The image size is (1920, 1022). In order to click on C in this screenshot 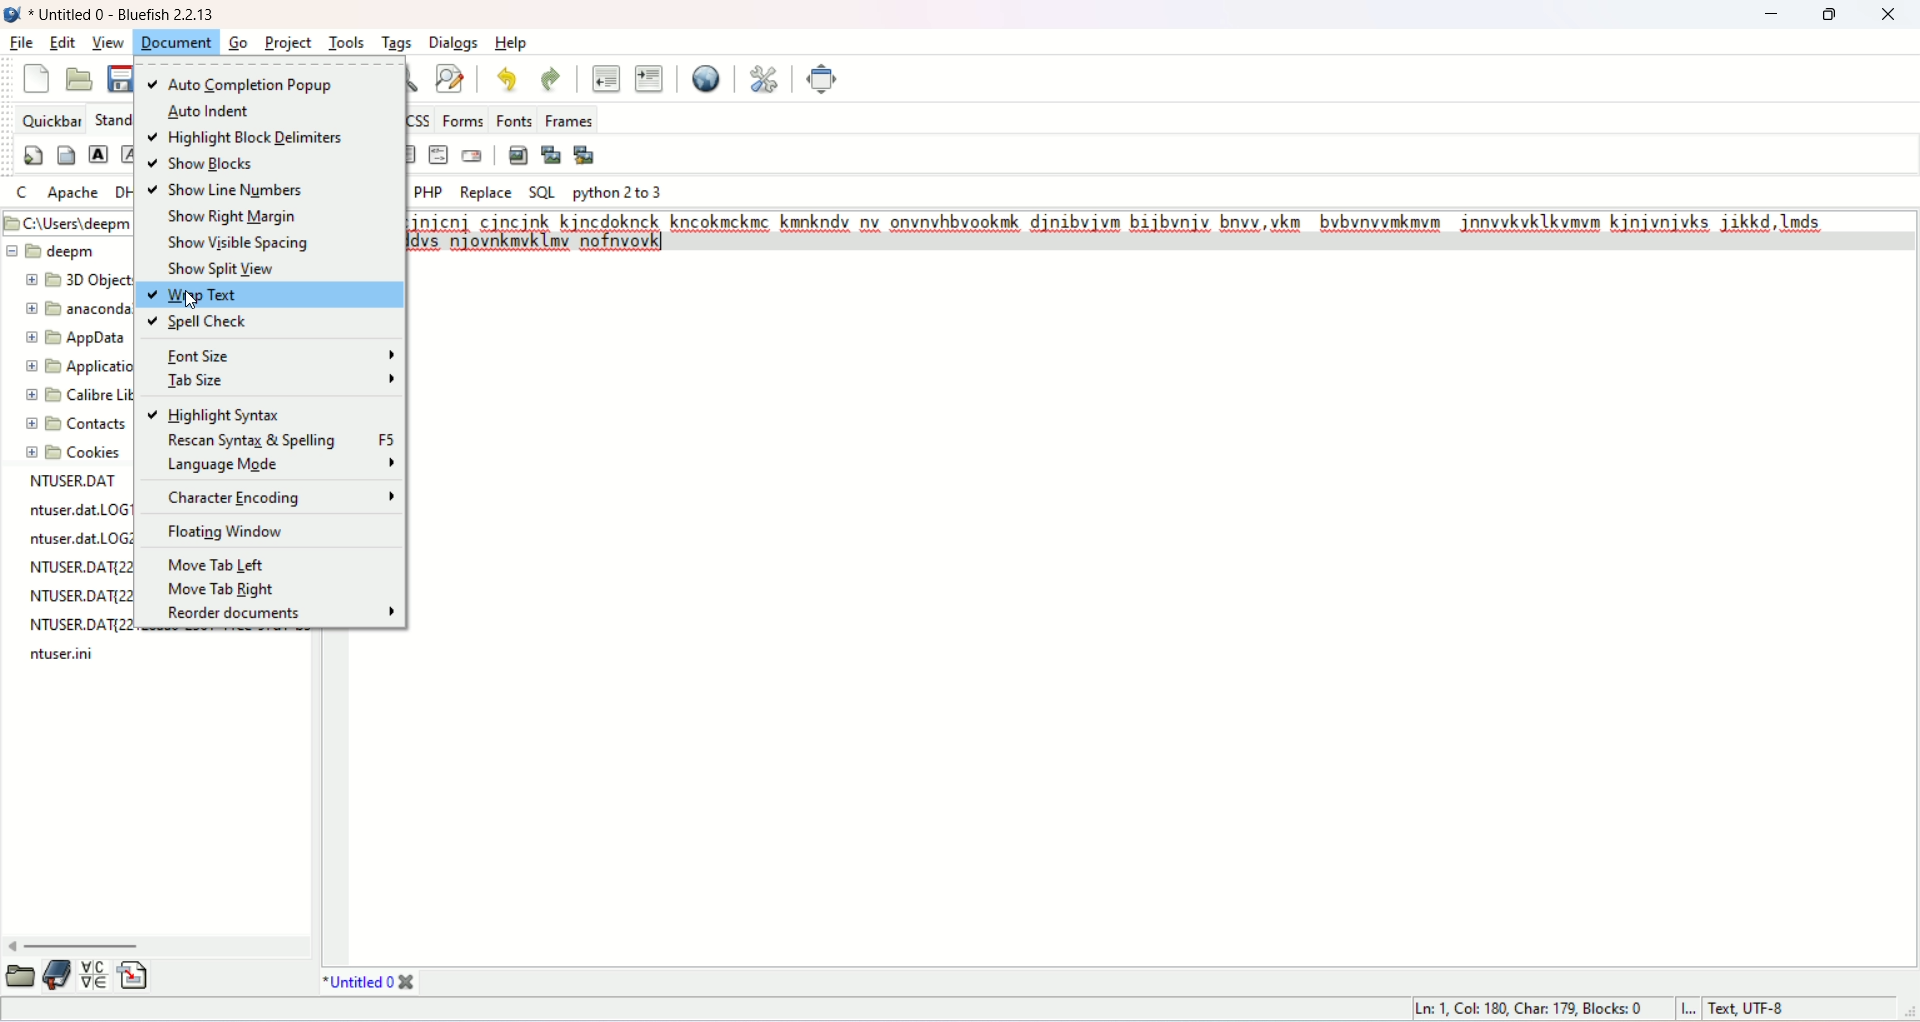, I will do `click(24, 192)`.